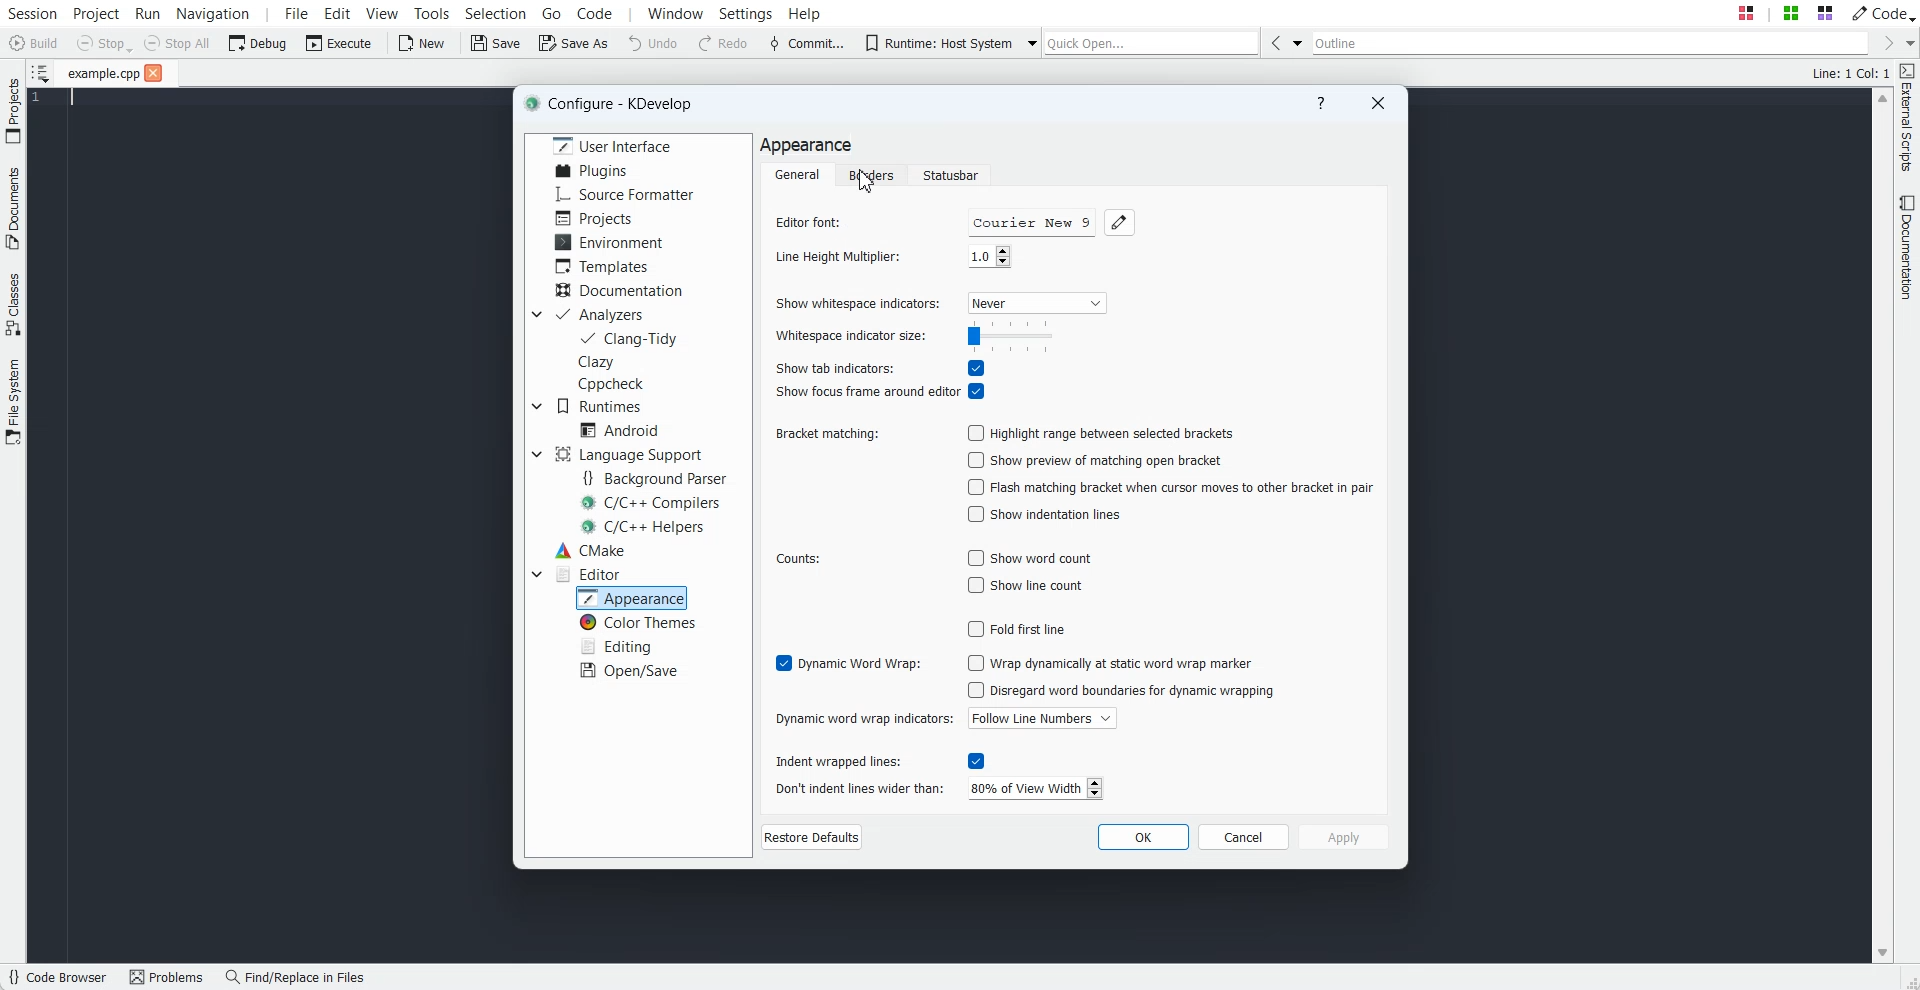 The height and width of the screenshot is (990, 1920). What do you see at coordinates (1153, 42) in the screenshot?
I see `Quick Open` at bounding box center [1153, 42].